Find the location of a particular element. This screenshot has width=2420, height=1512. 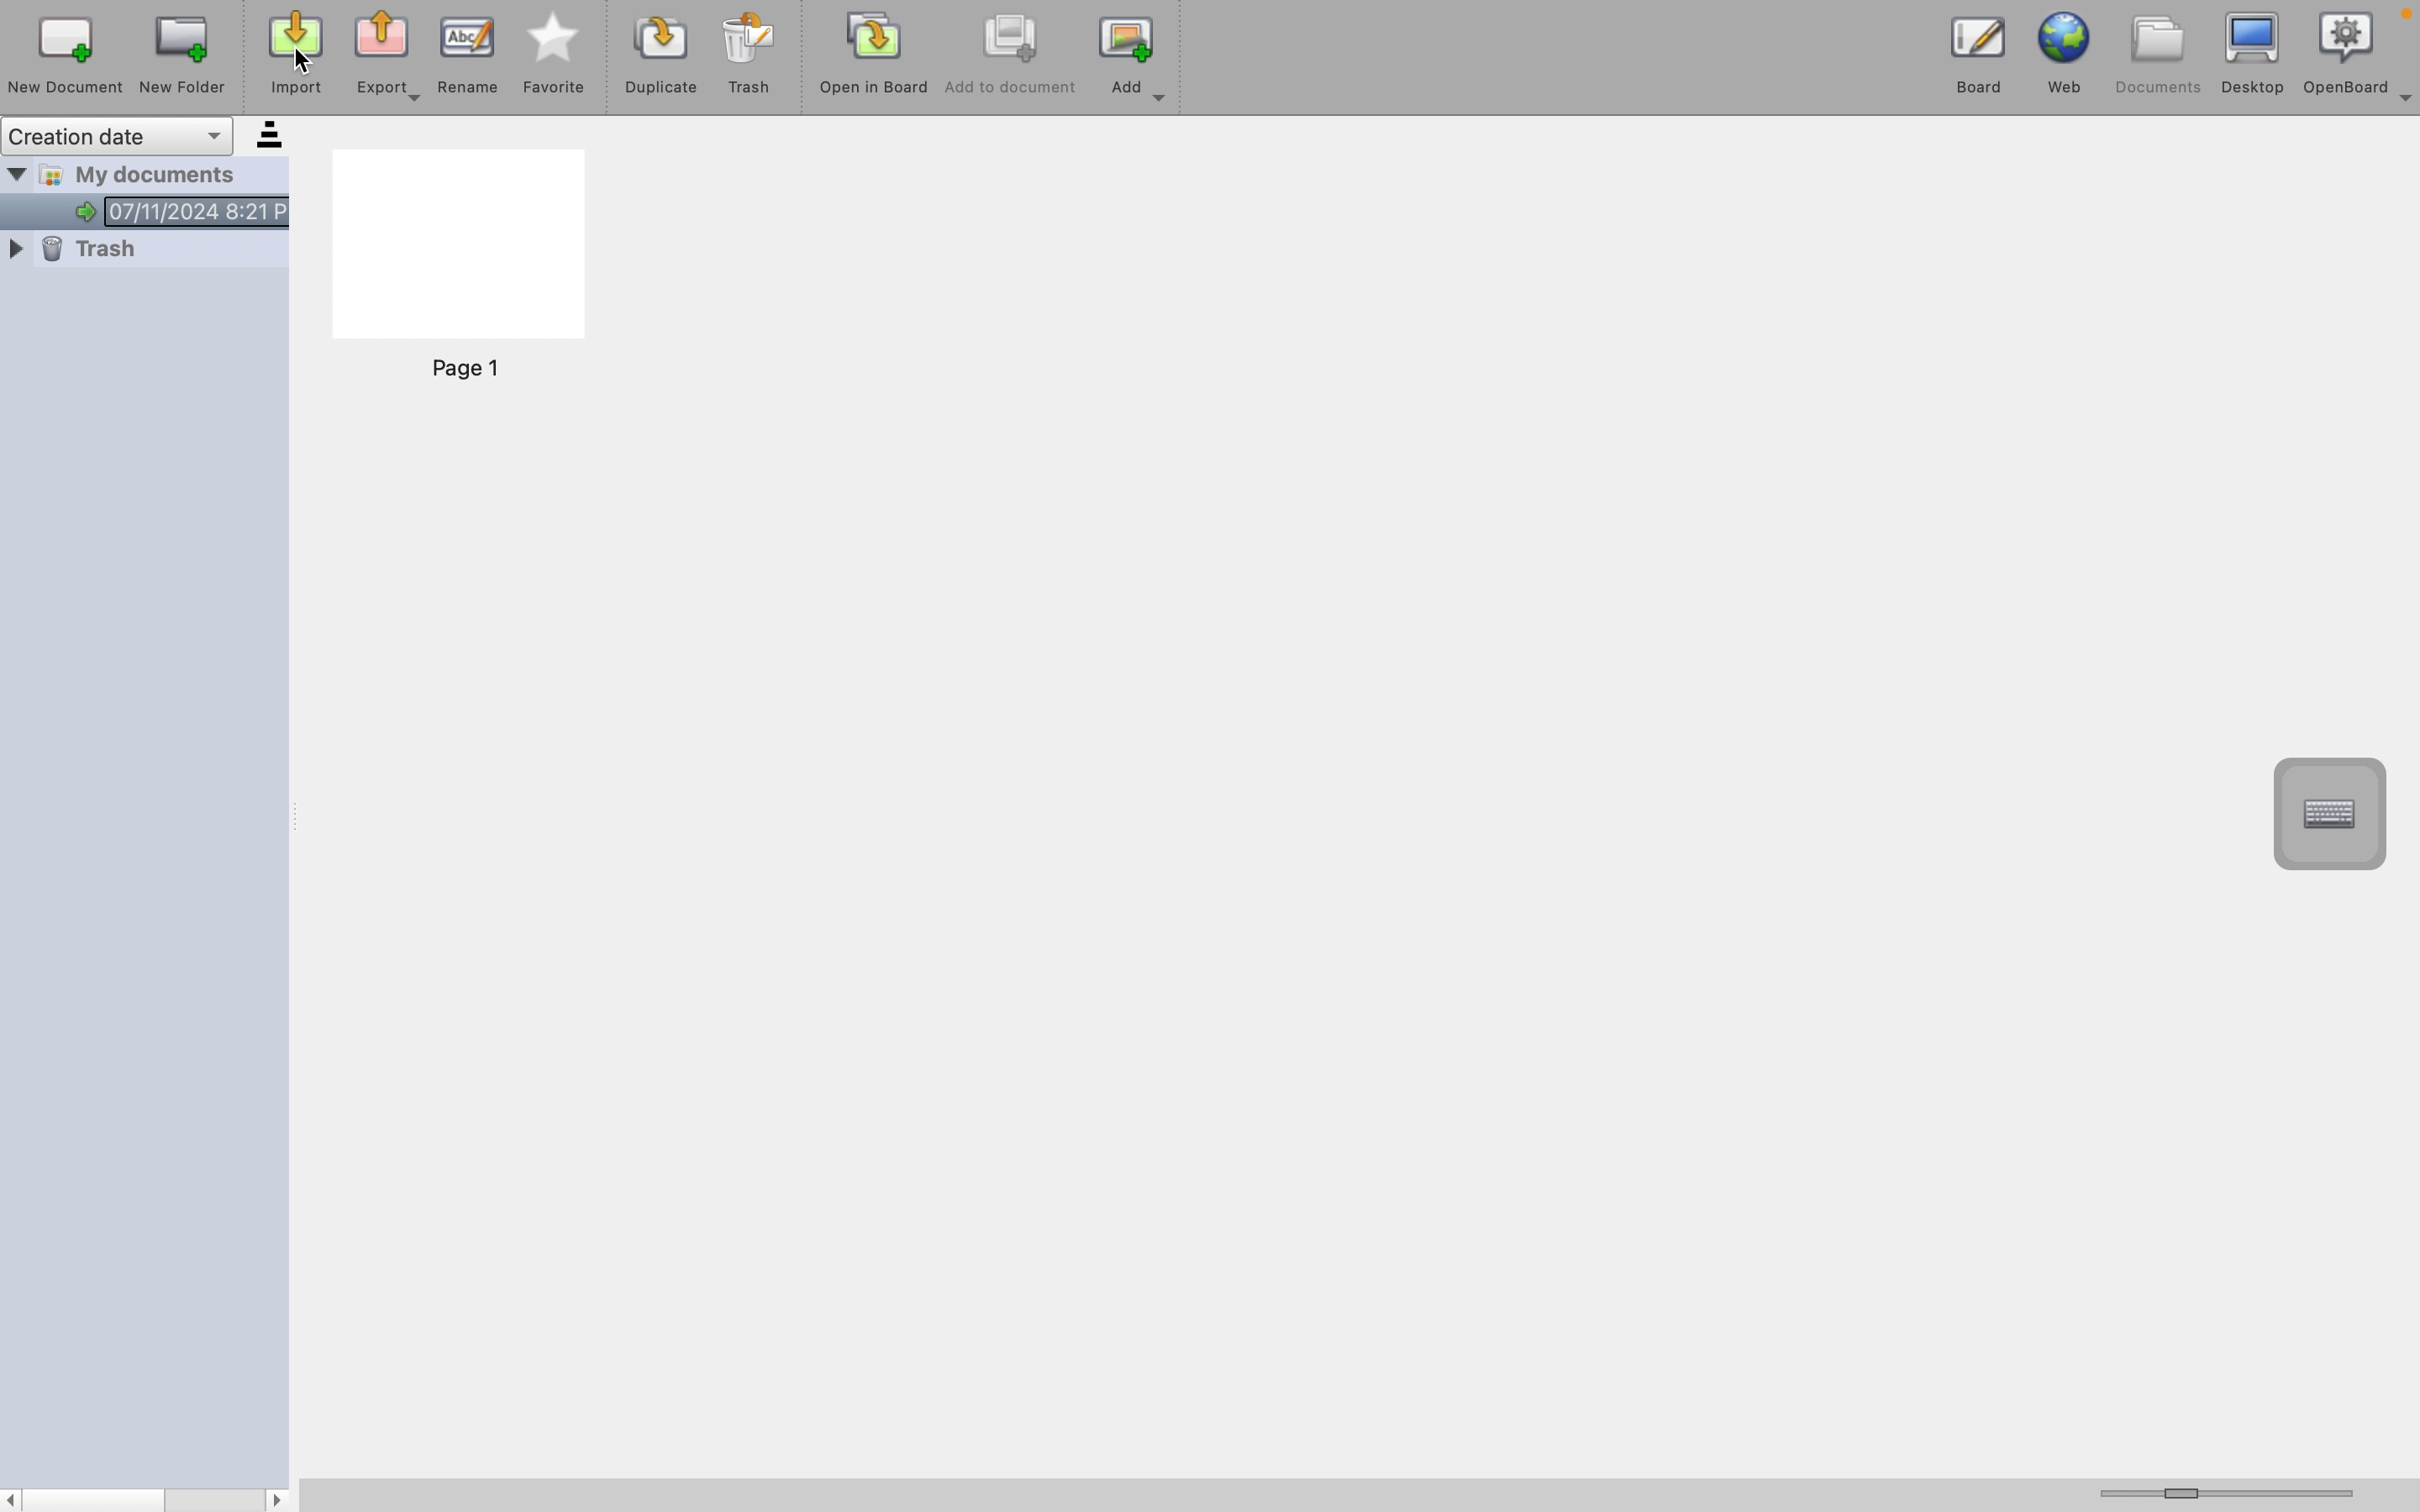

web is located at coordinates (2066, 51).